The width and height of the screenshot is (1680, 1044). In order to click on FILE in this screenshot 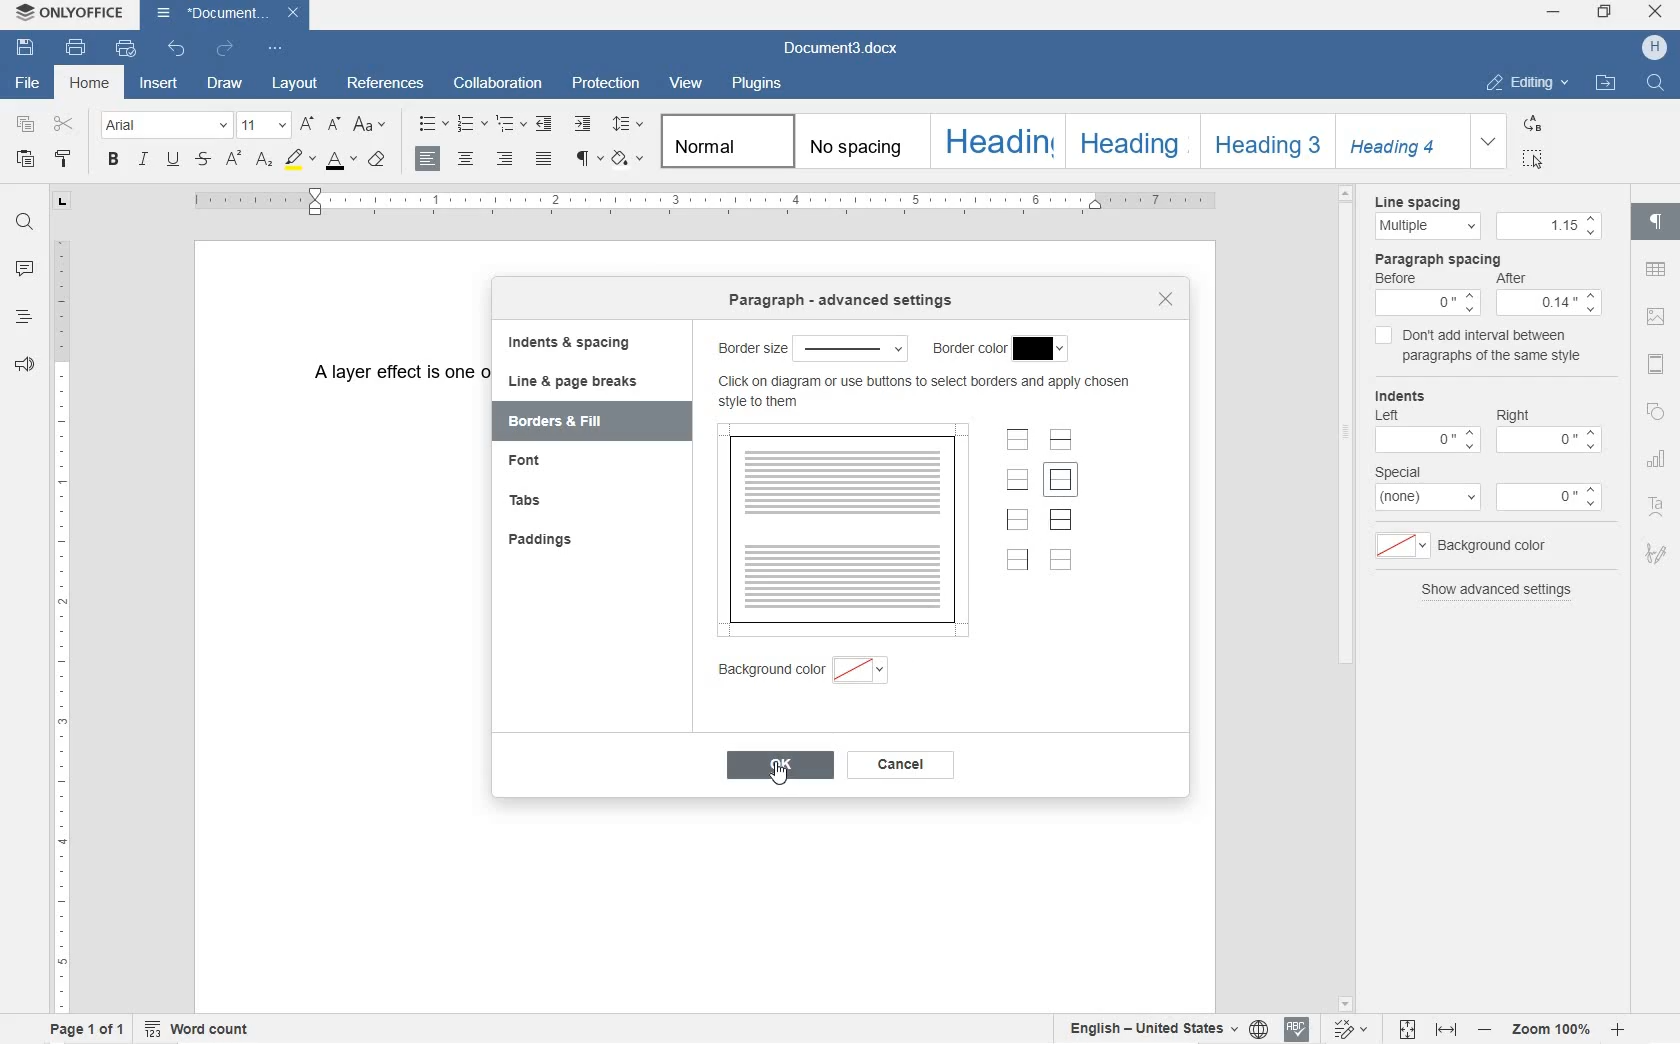, I will do `click(25, 83)`.